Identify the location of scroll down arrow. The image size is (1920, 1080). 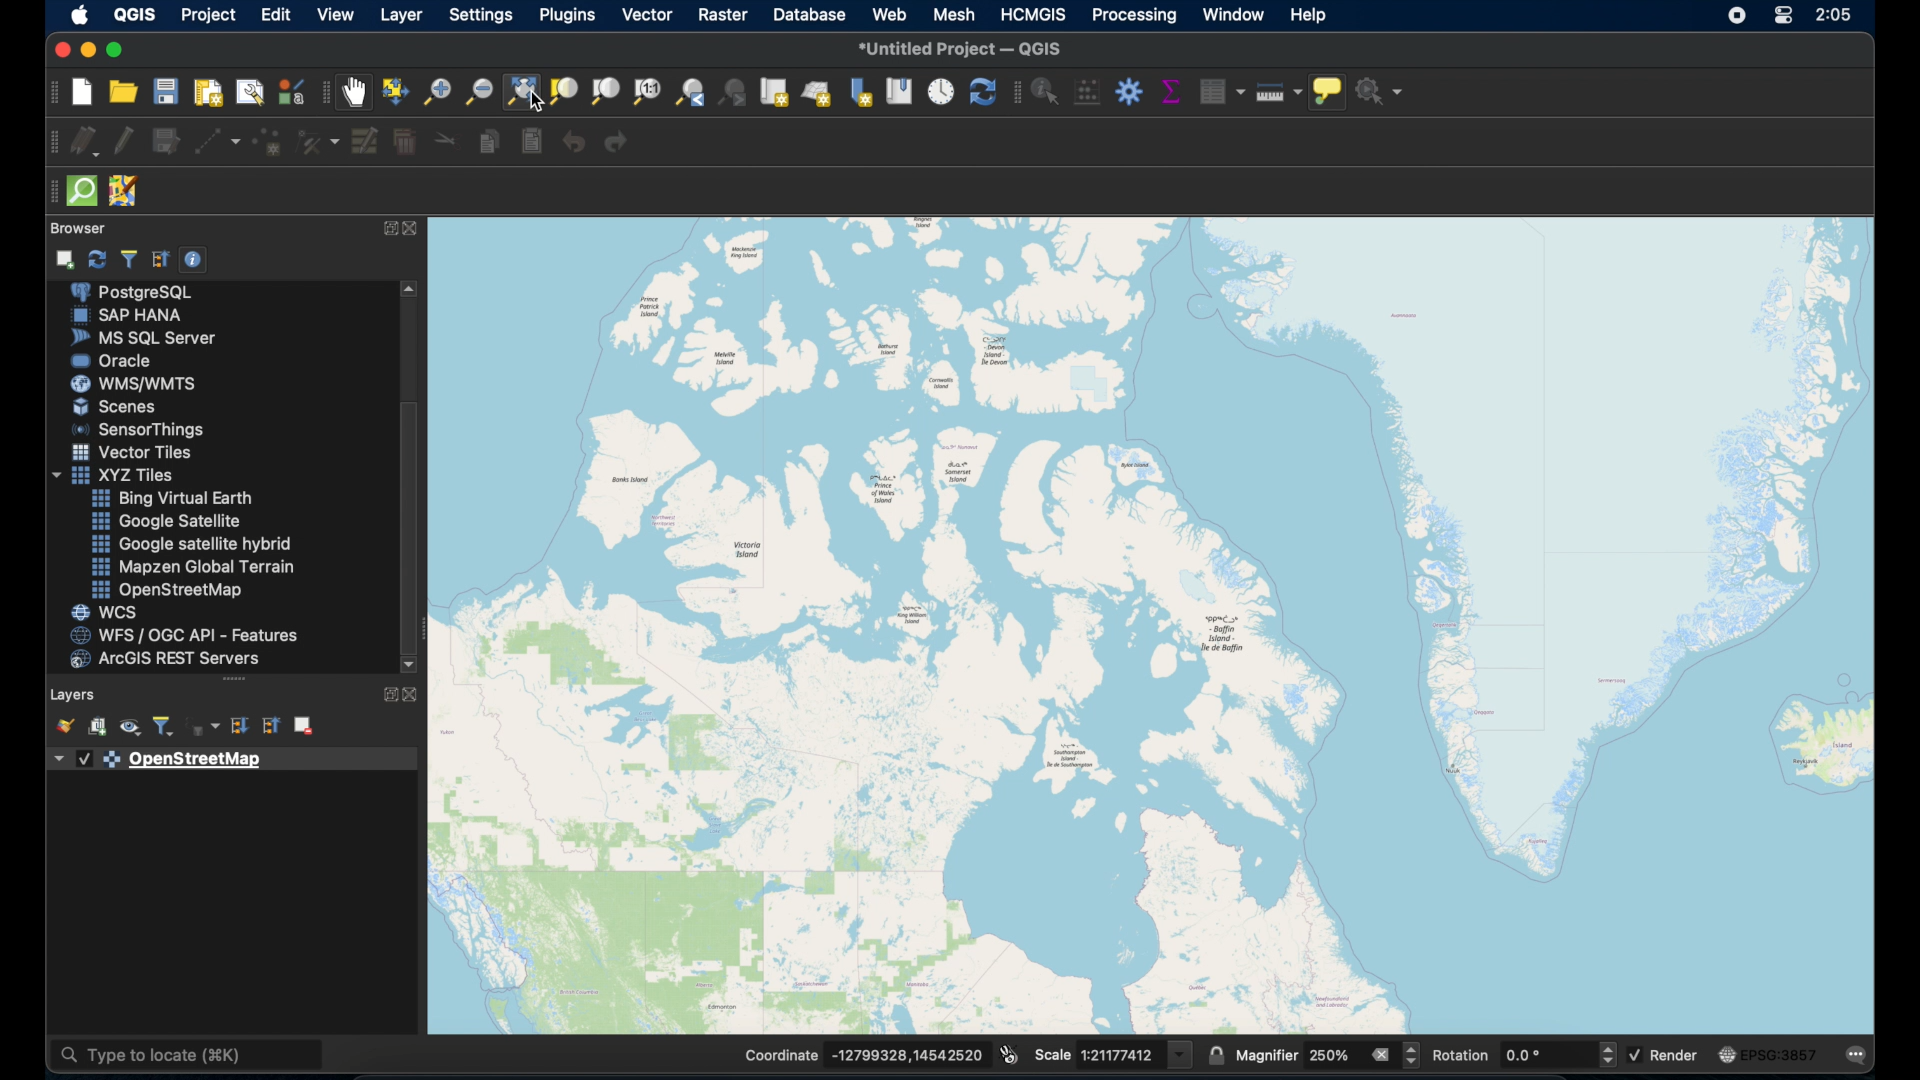
(412, 667).